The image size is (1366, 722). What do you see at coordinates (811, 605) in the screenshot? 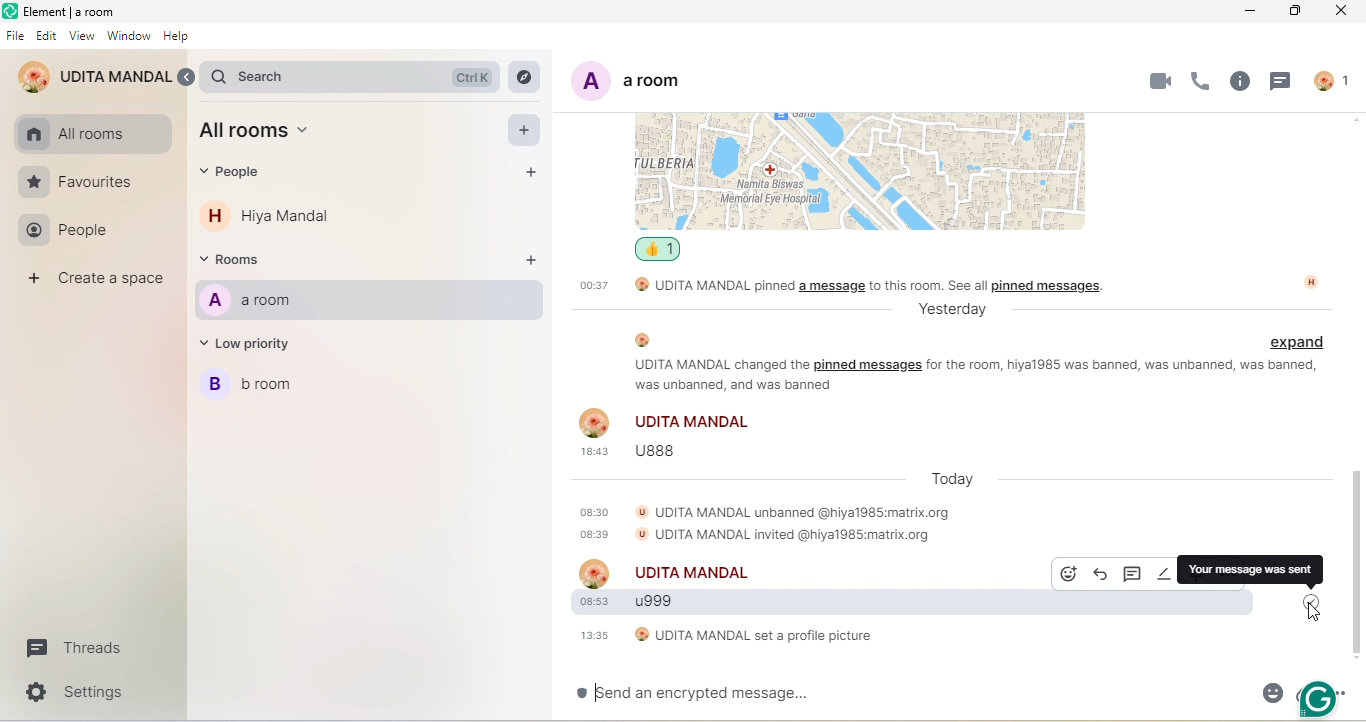
I see `08:53 u999` at bounding box center [811, 605].